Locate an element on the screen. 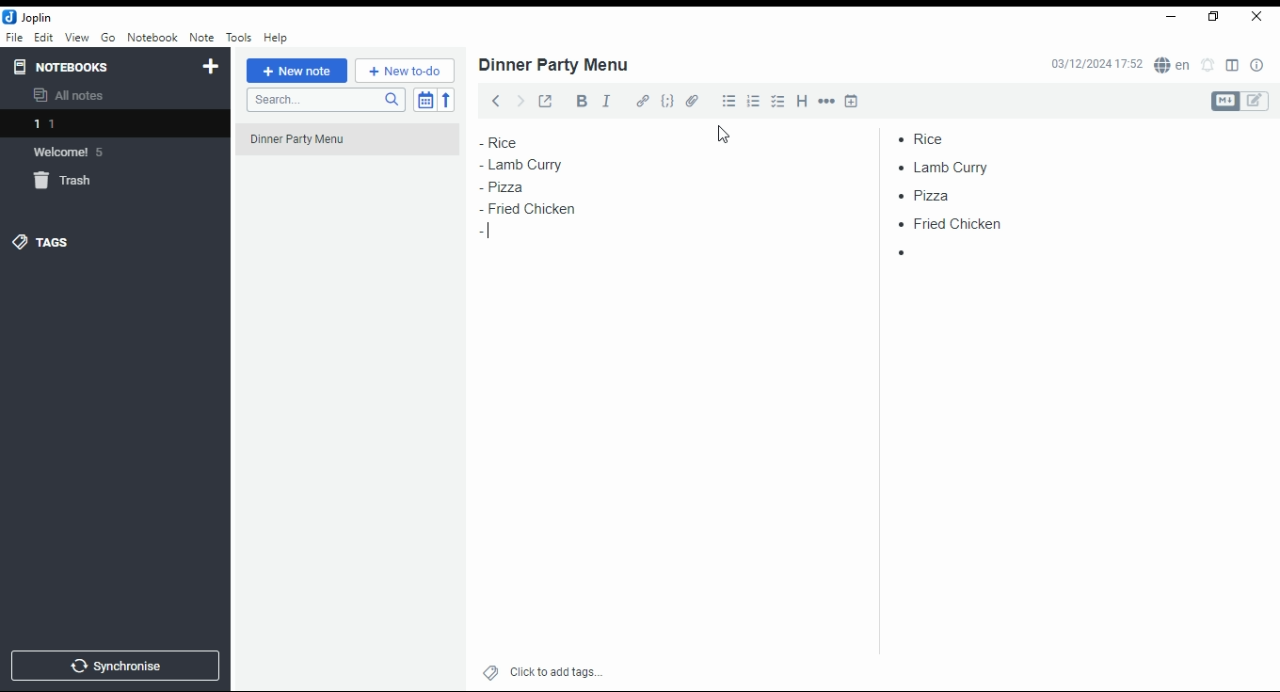  new to-do list is located at coordinates (405, 71).